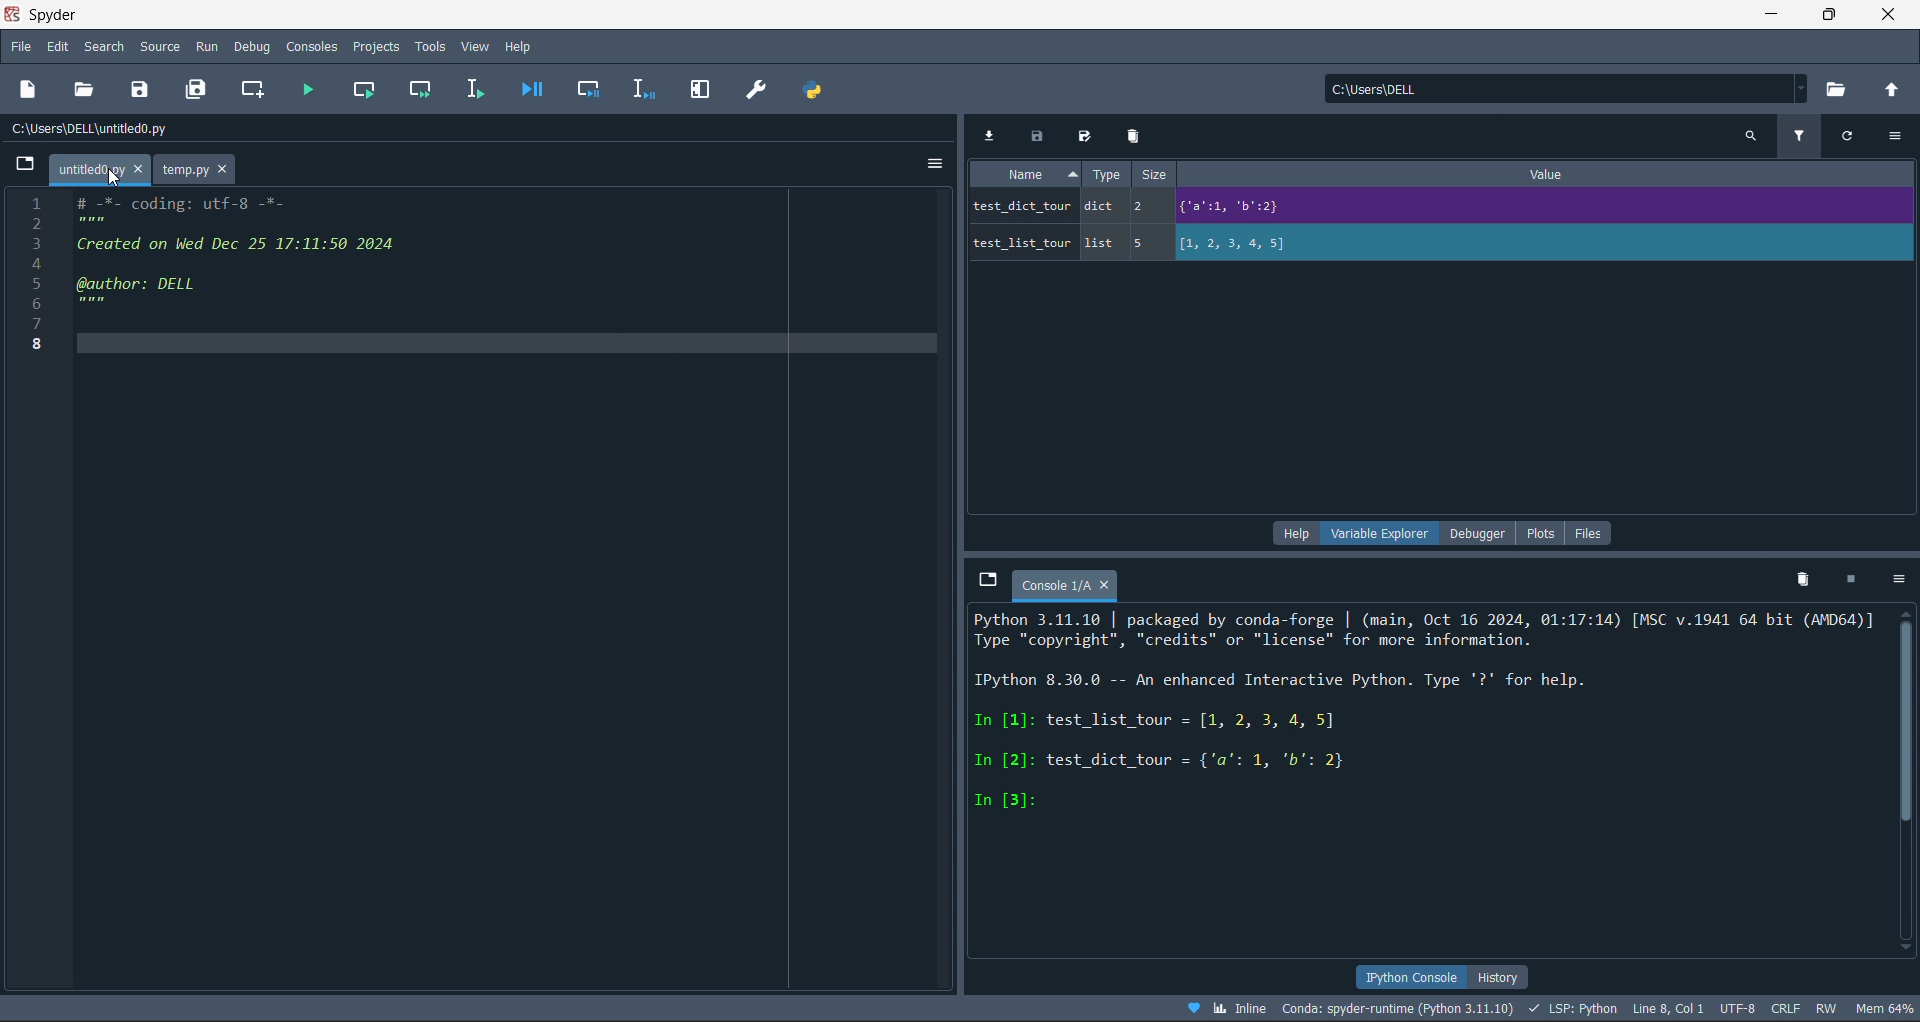 This screenshot has width=1920, height=1022. What do you see at coordinates (1900, 136) in the screenshot?
I see `options` at bounding box center [1900, 136].